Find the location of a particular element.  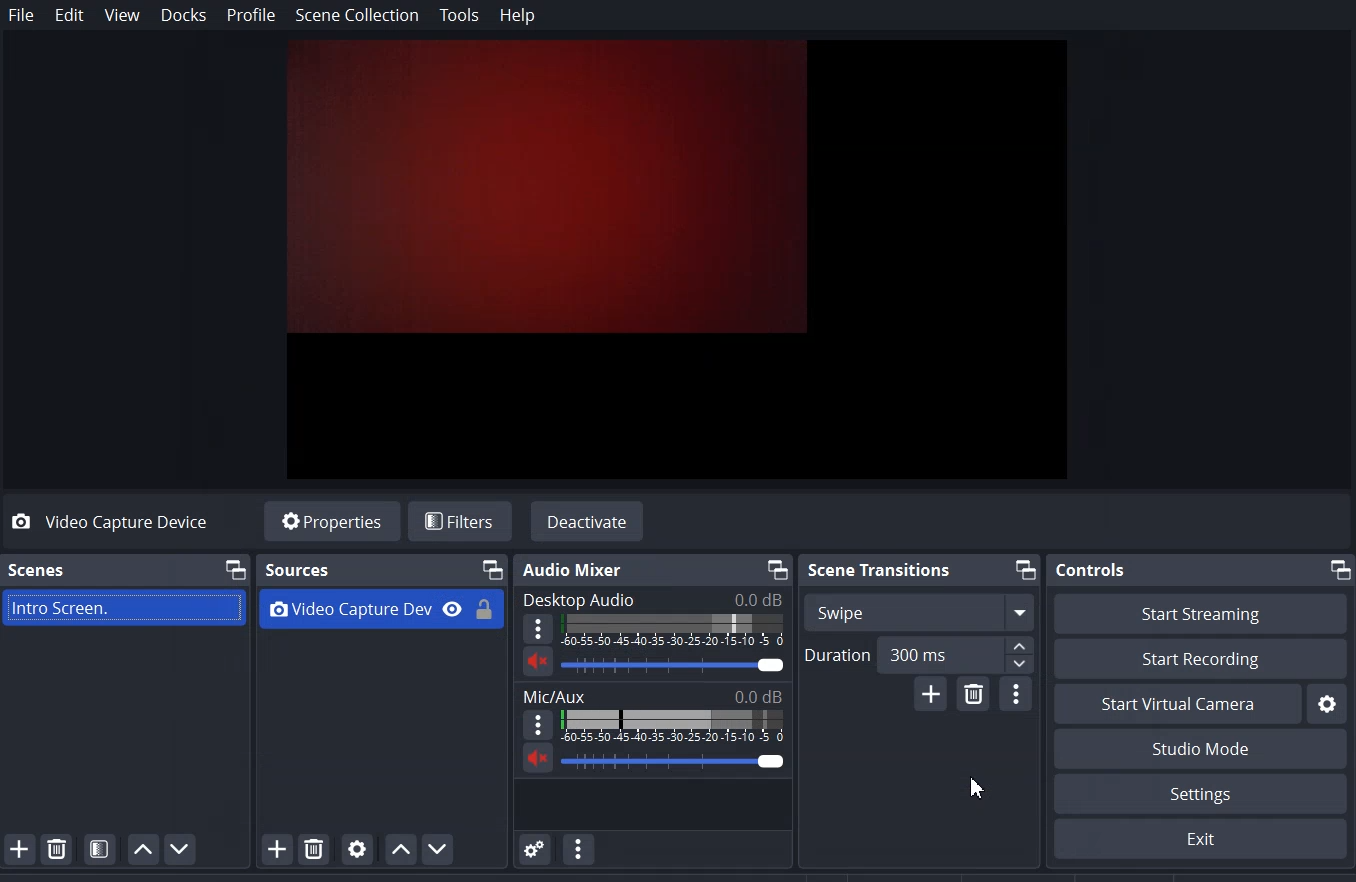

Maximize is located at coordinates (491, 568).